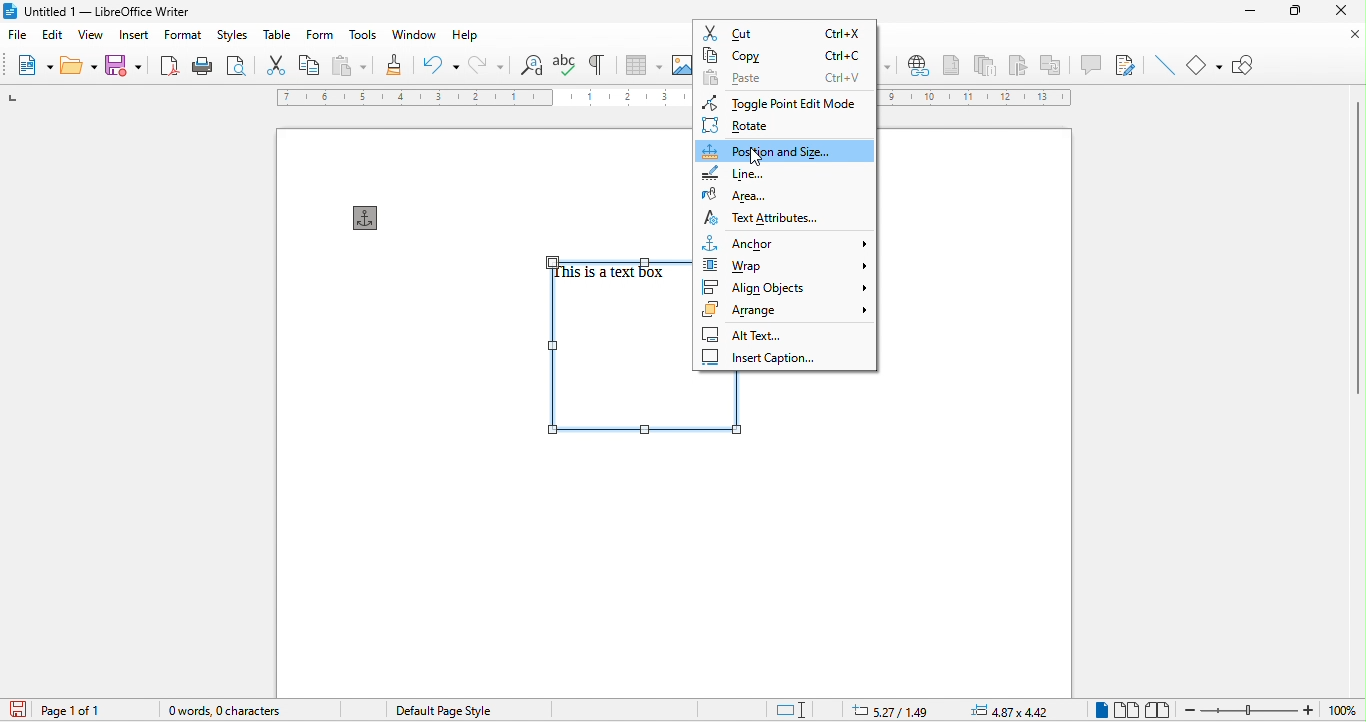 This screenshot has width=1366, height=722. I want to click on copy, so click(310, 66).